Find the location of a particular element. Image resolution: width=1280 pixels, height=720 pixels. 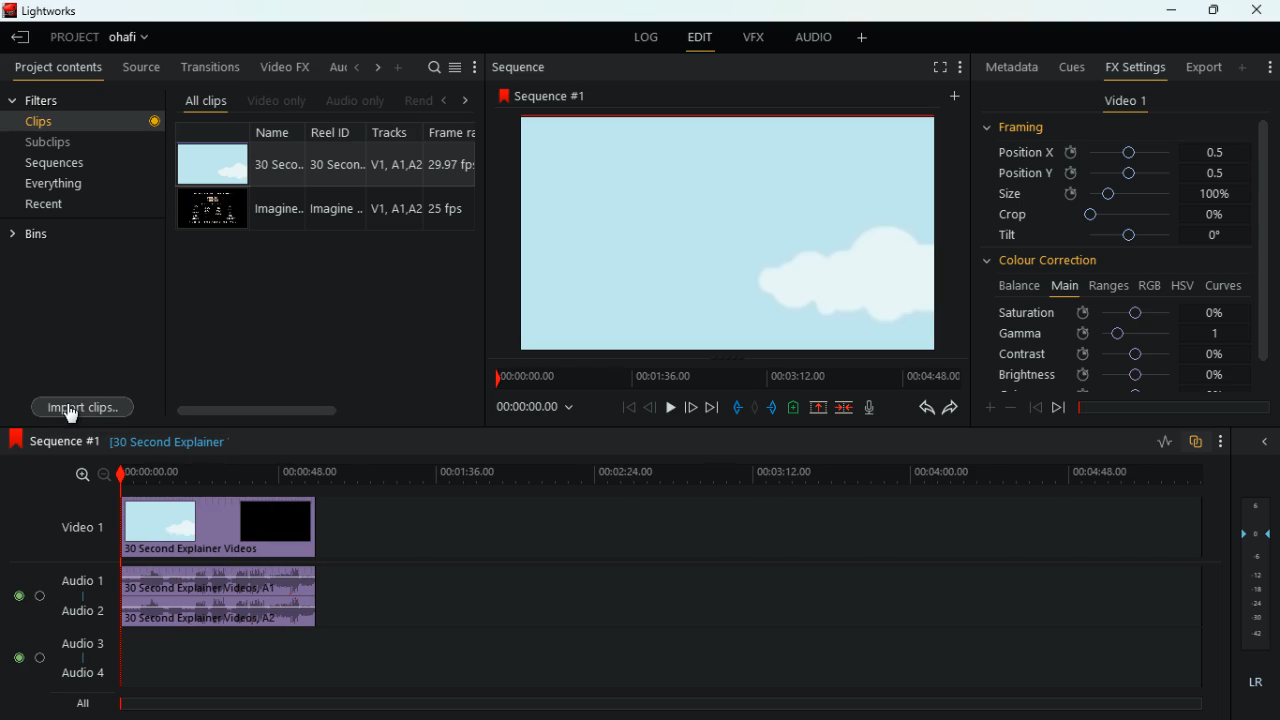

log is located at coordinates (643, 35).